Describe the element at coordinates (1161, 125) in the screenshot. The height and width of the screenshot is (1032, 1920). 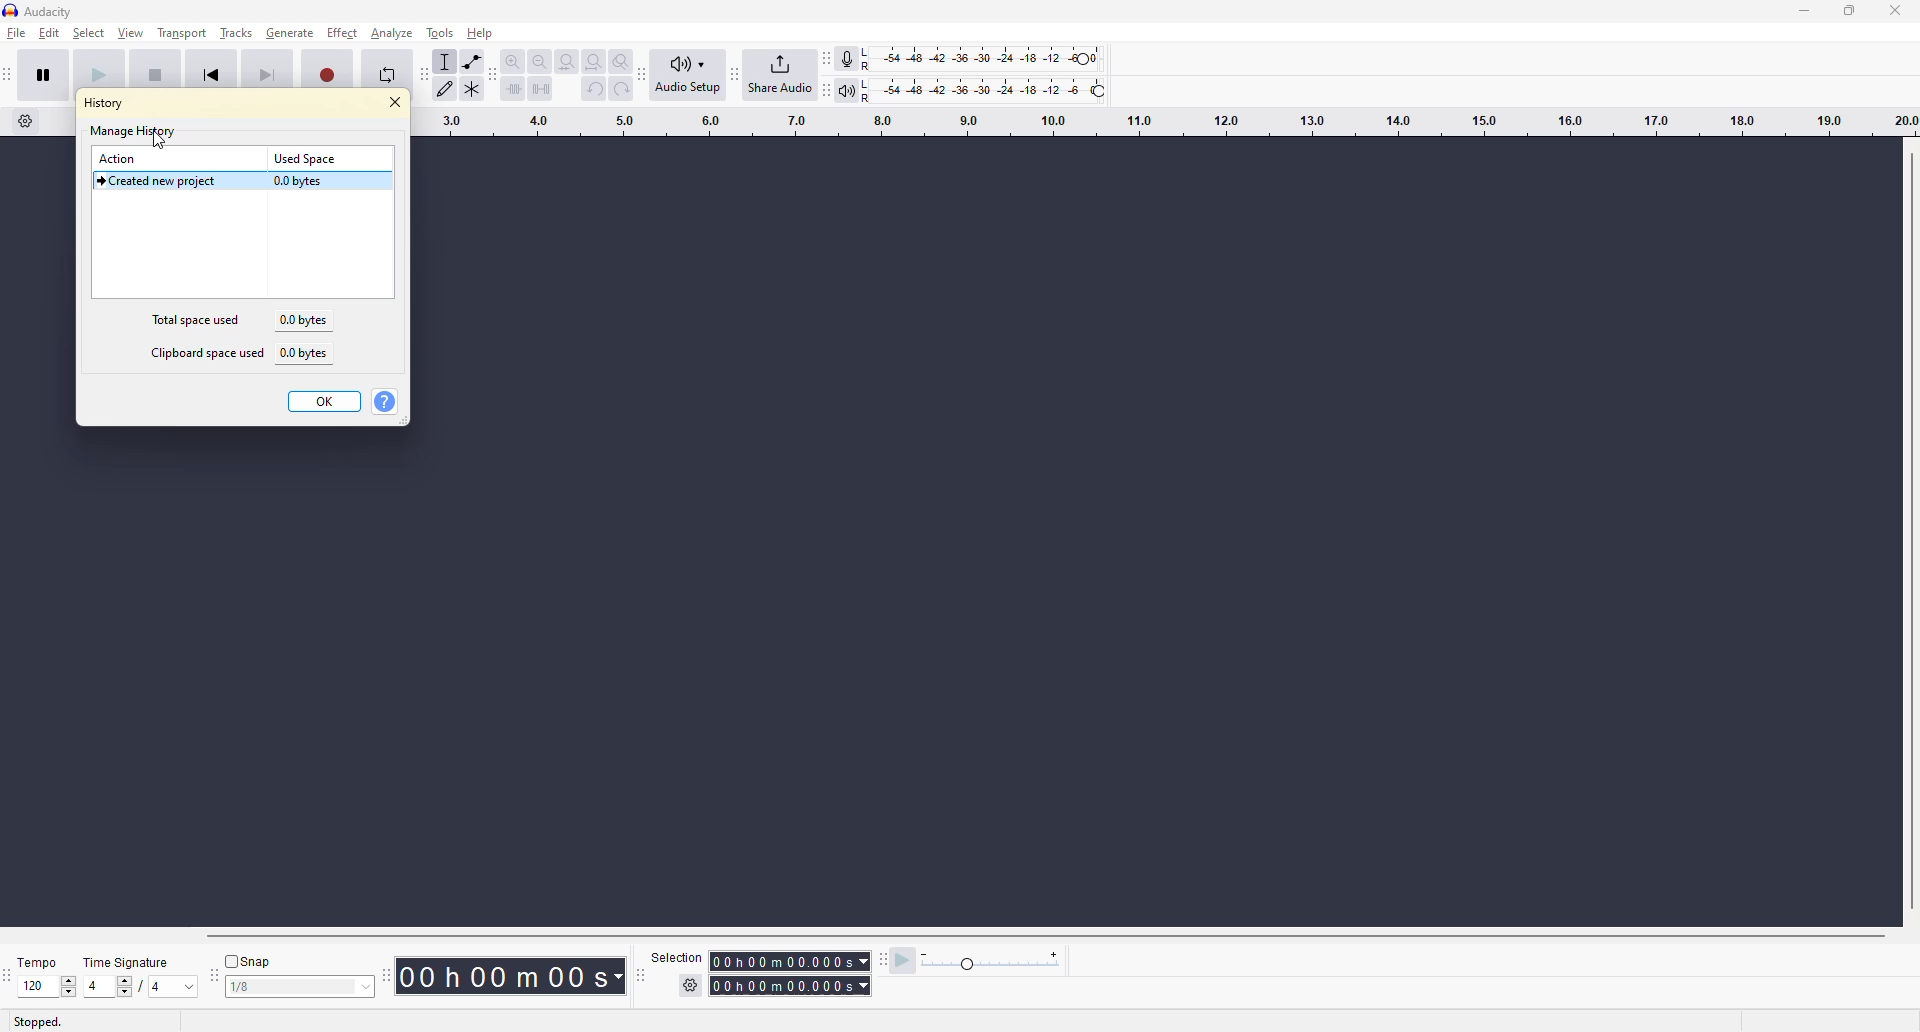
I see `click and drag to define a looping region` at that location.